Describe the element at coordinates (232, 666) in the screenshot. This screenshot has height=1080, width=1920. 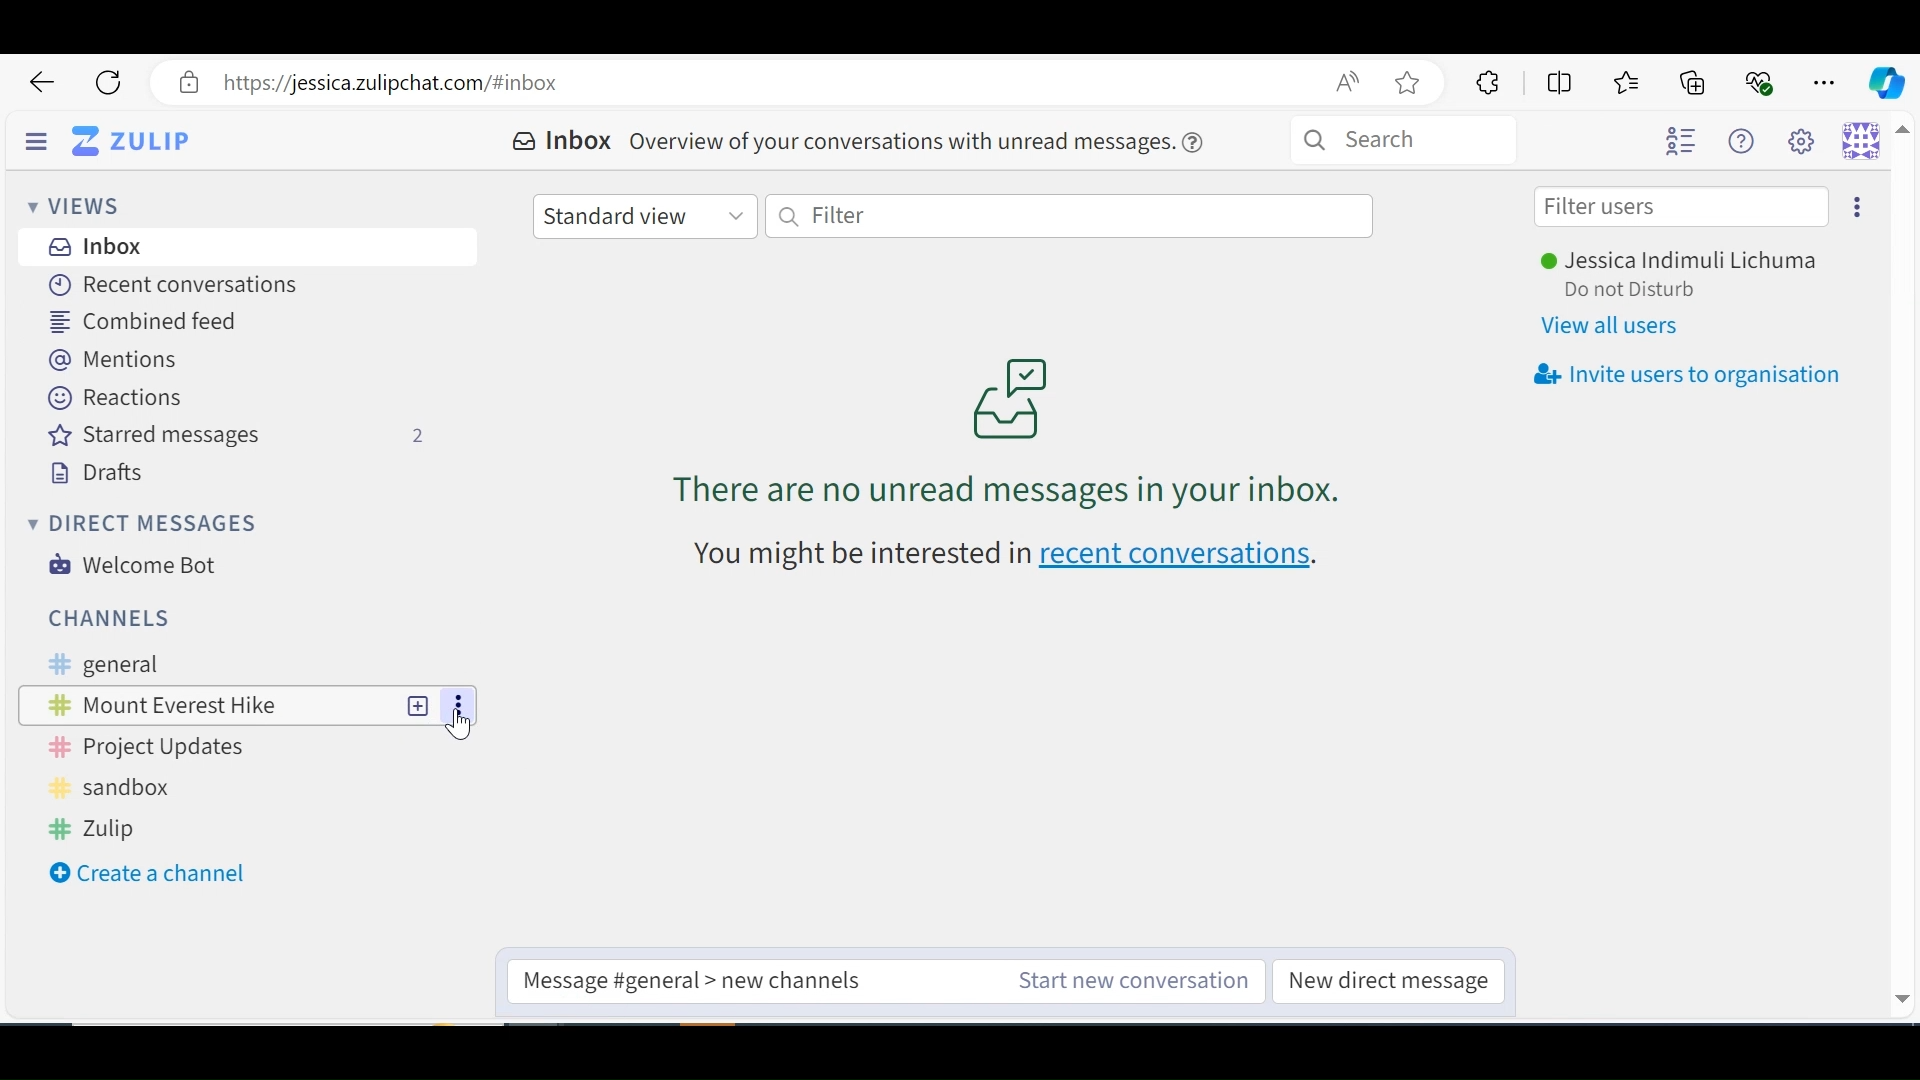
I see `General Channel` at that location.